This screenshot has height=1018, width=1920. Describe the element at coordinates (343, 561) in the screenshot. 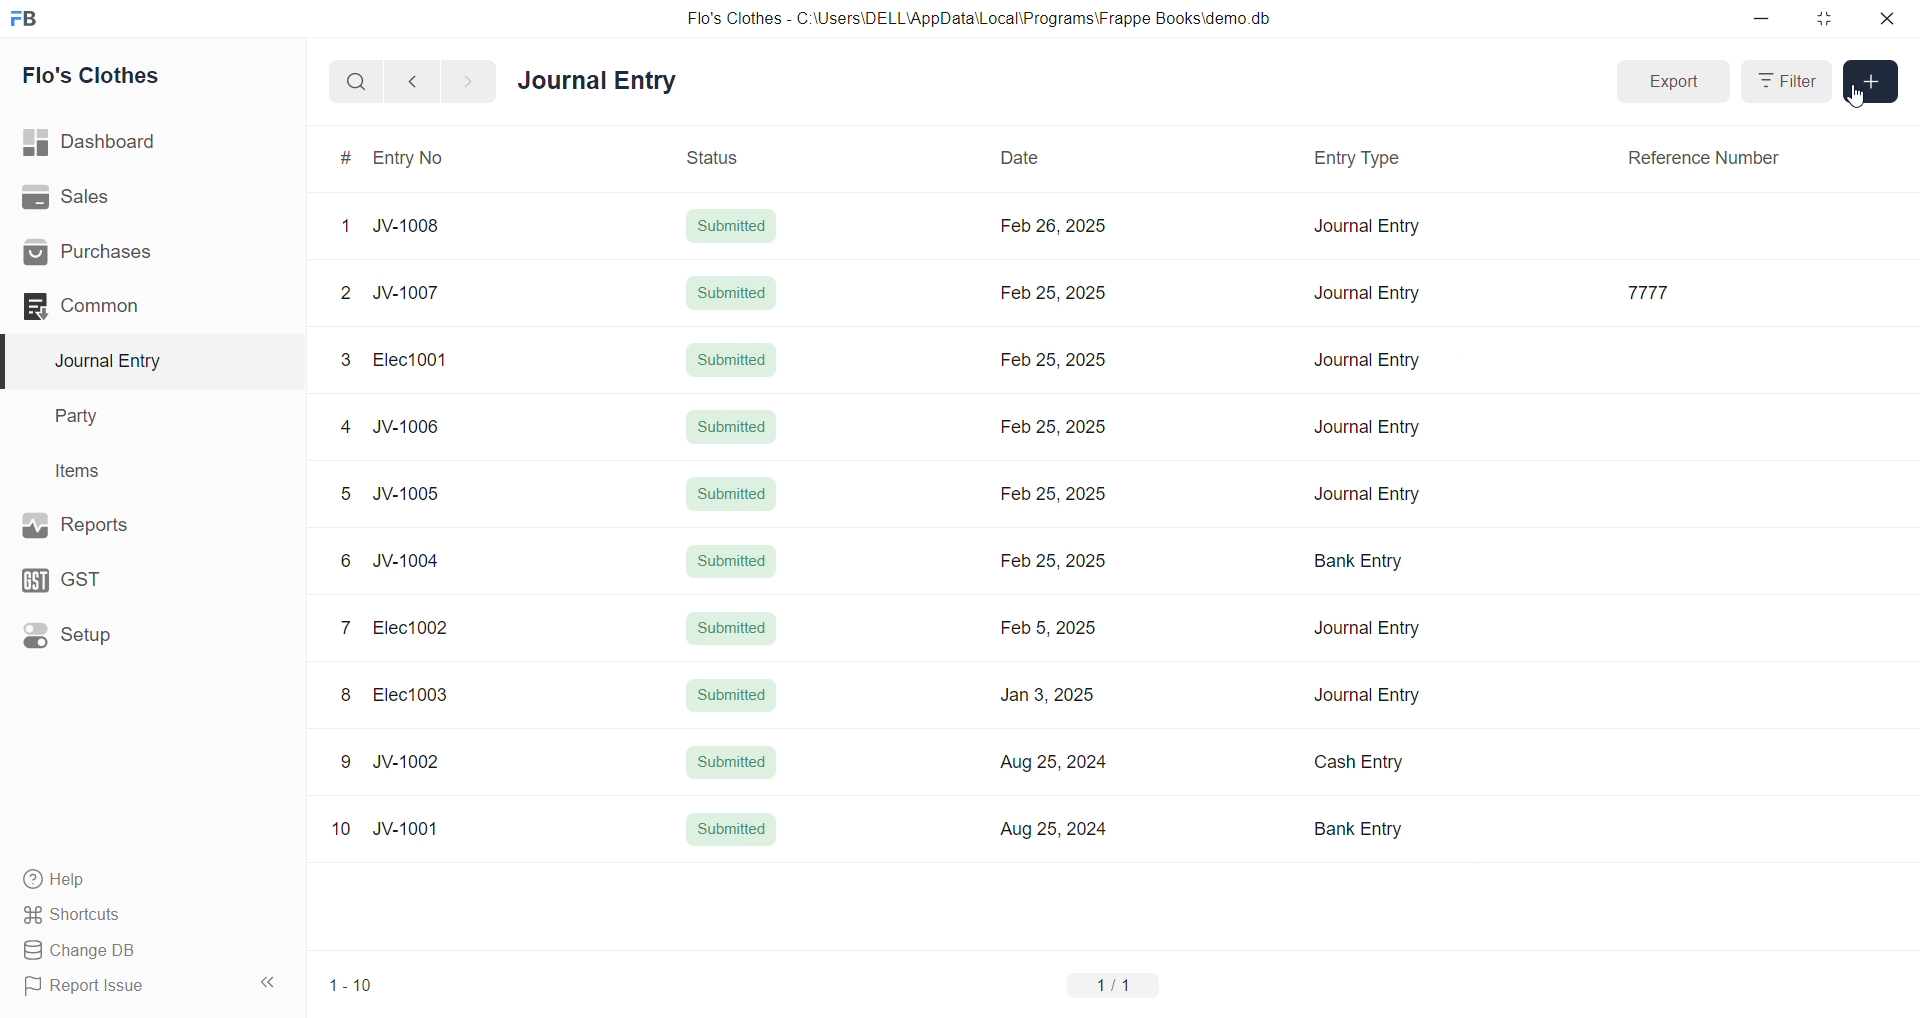

I see `6` at that location.